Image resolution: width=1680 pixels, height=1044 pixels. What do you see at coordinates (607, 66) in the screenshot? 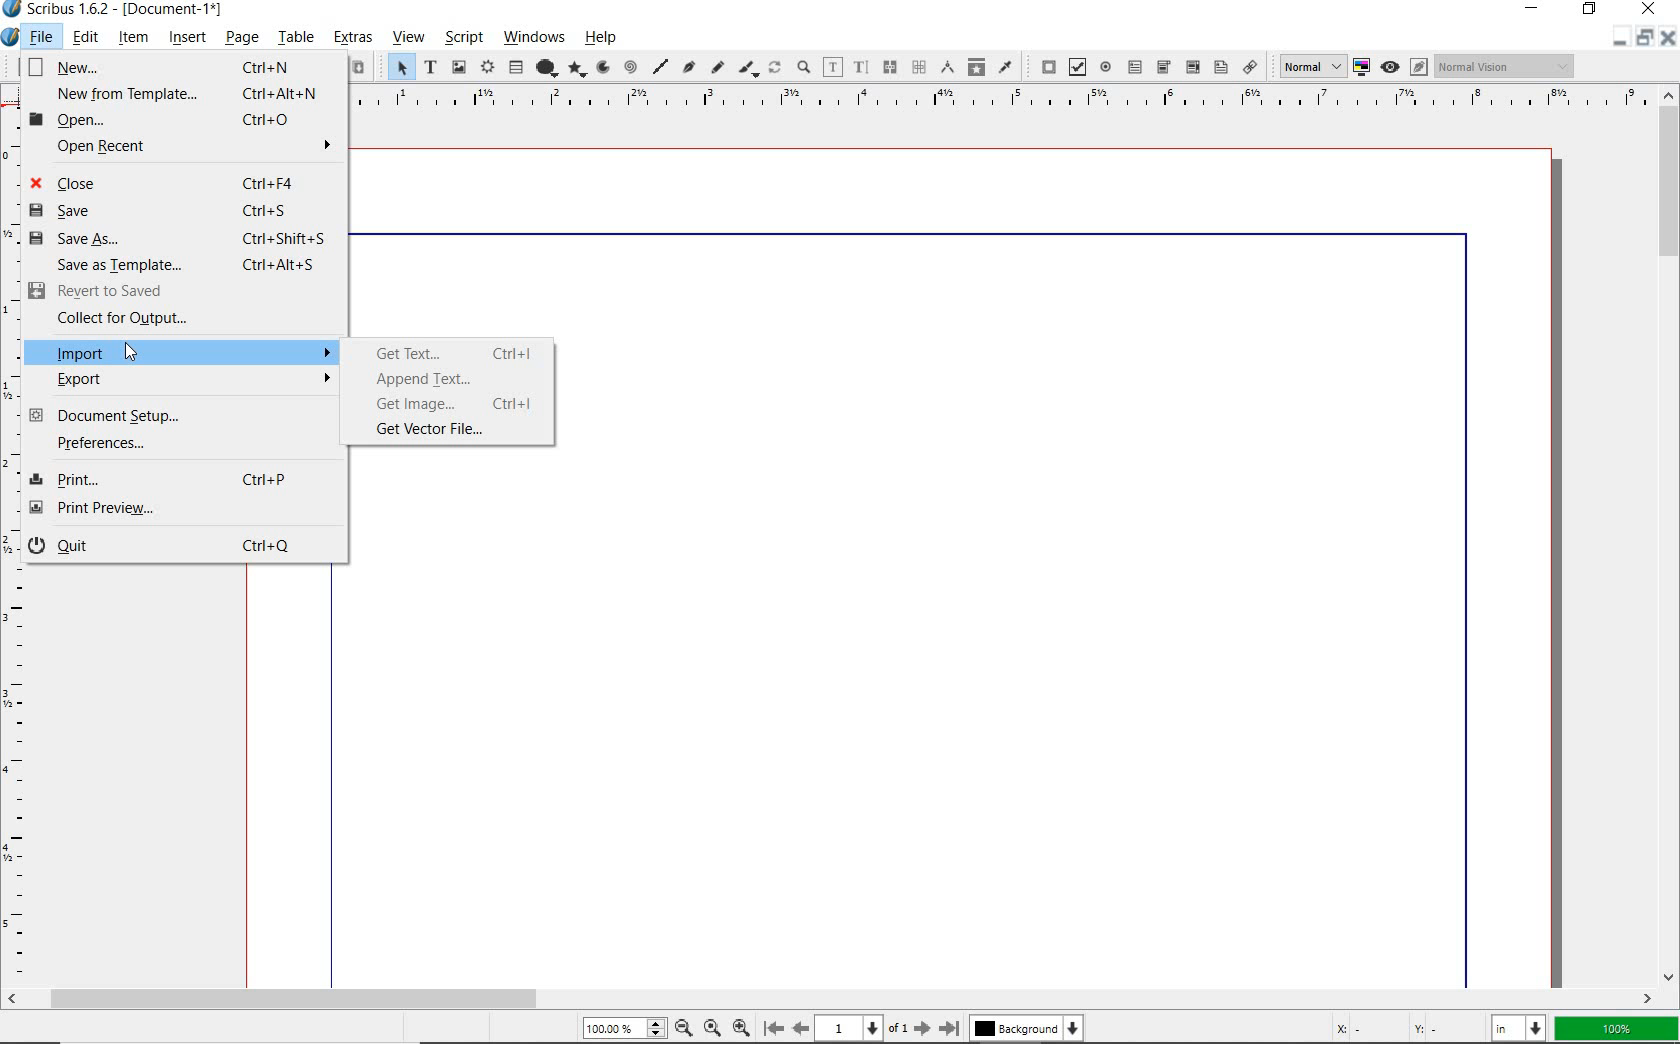
I see `arc` at bounding box center [607, 66].